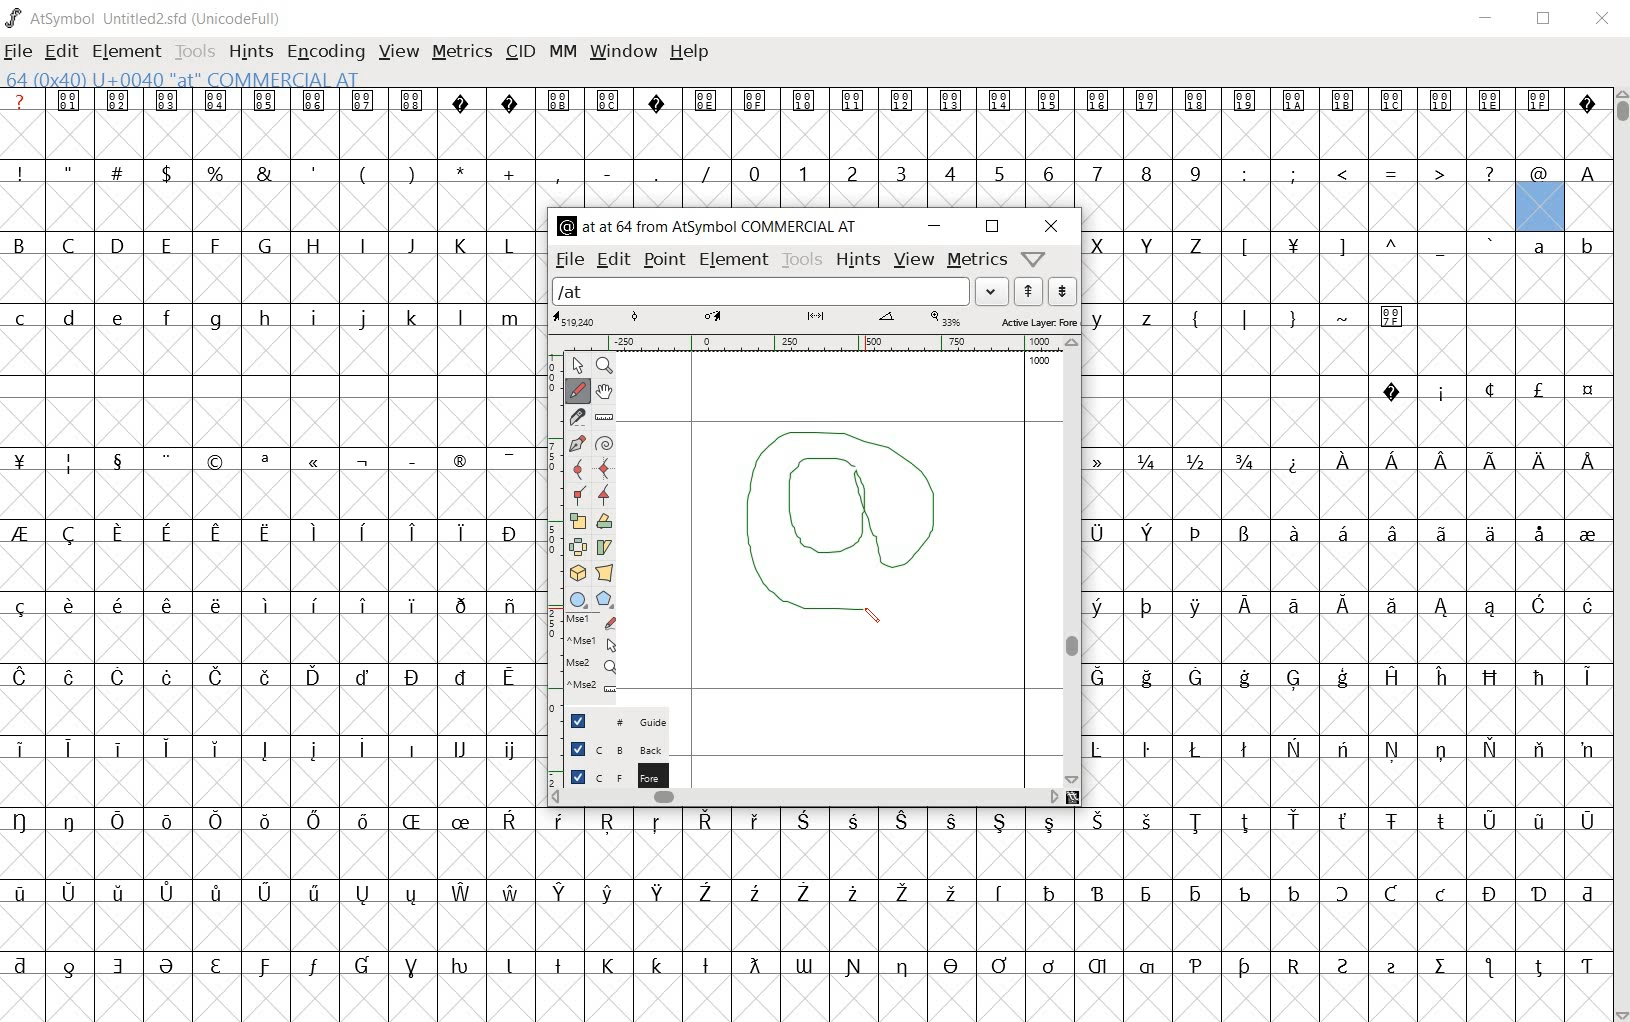 The image size is (1630, 1022). What do you see at coordinates (461, 52) in the screenshot?
I see `METRICS` at bounding box center [461, 52].